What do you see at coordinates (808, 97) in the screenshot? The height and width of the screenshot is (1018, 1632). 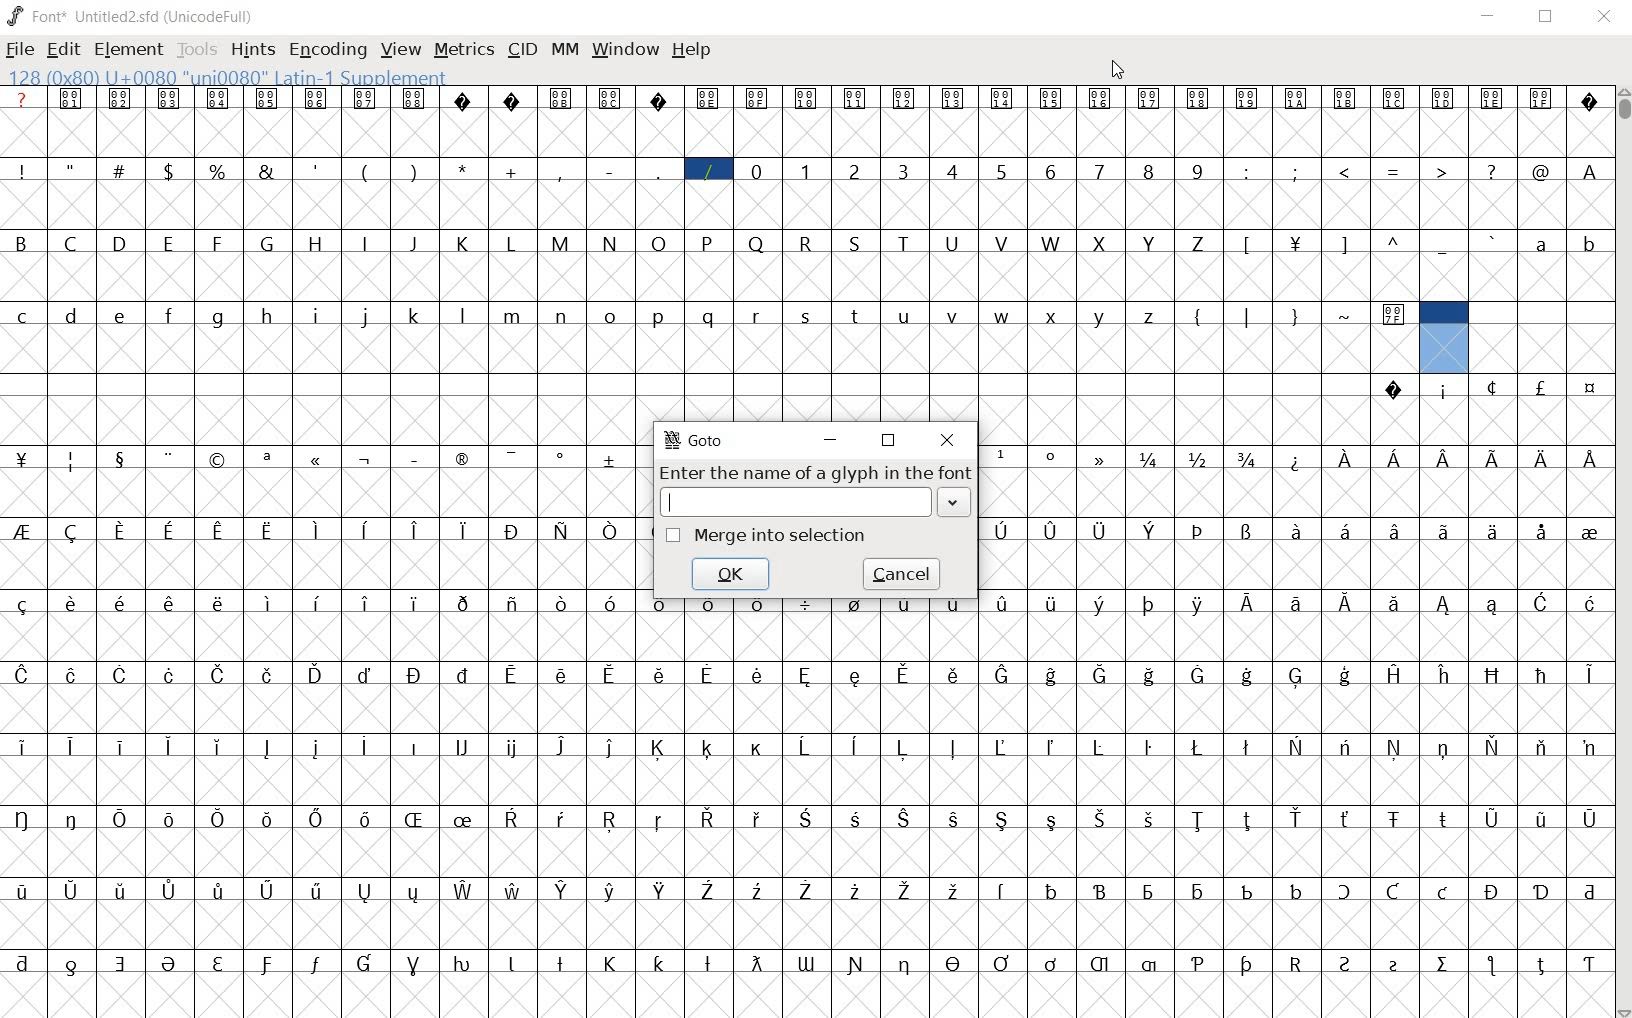 I see `Symbol` at bounding box center [808, 97].